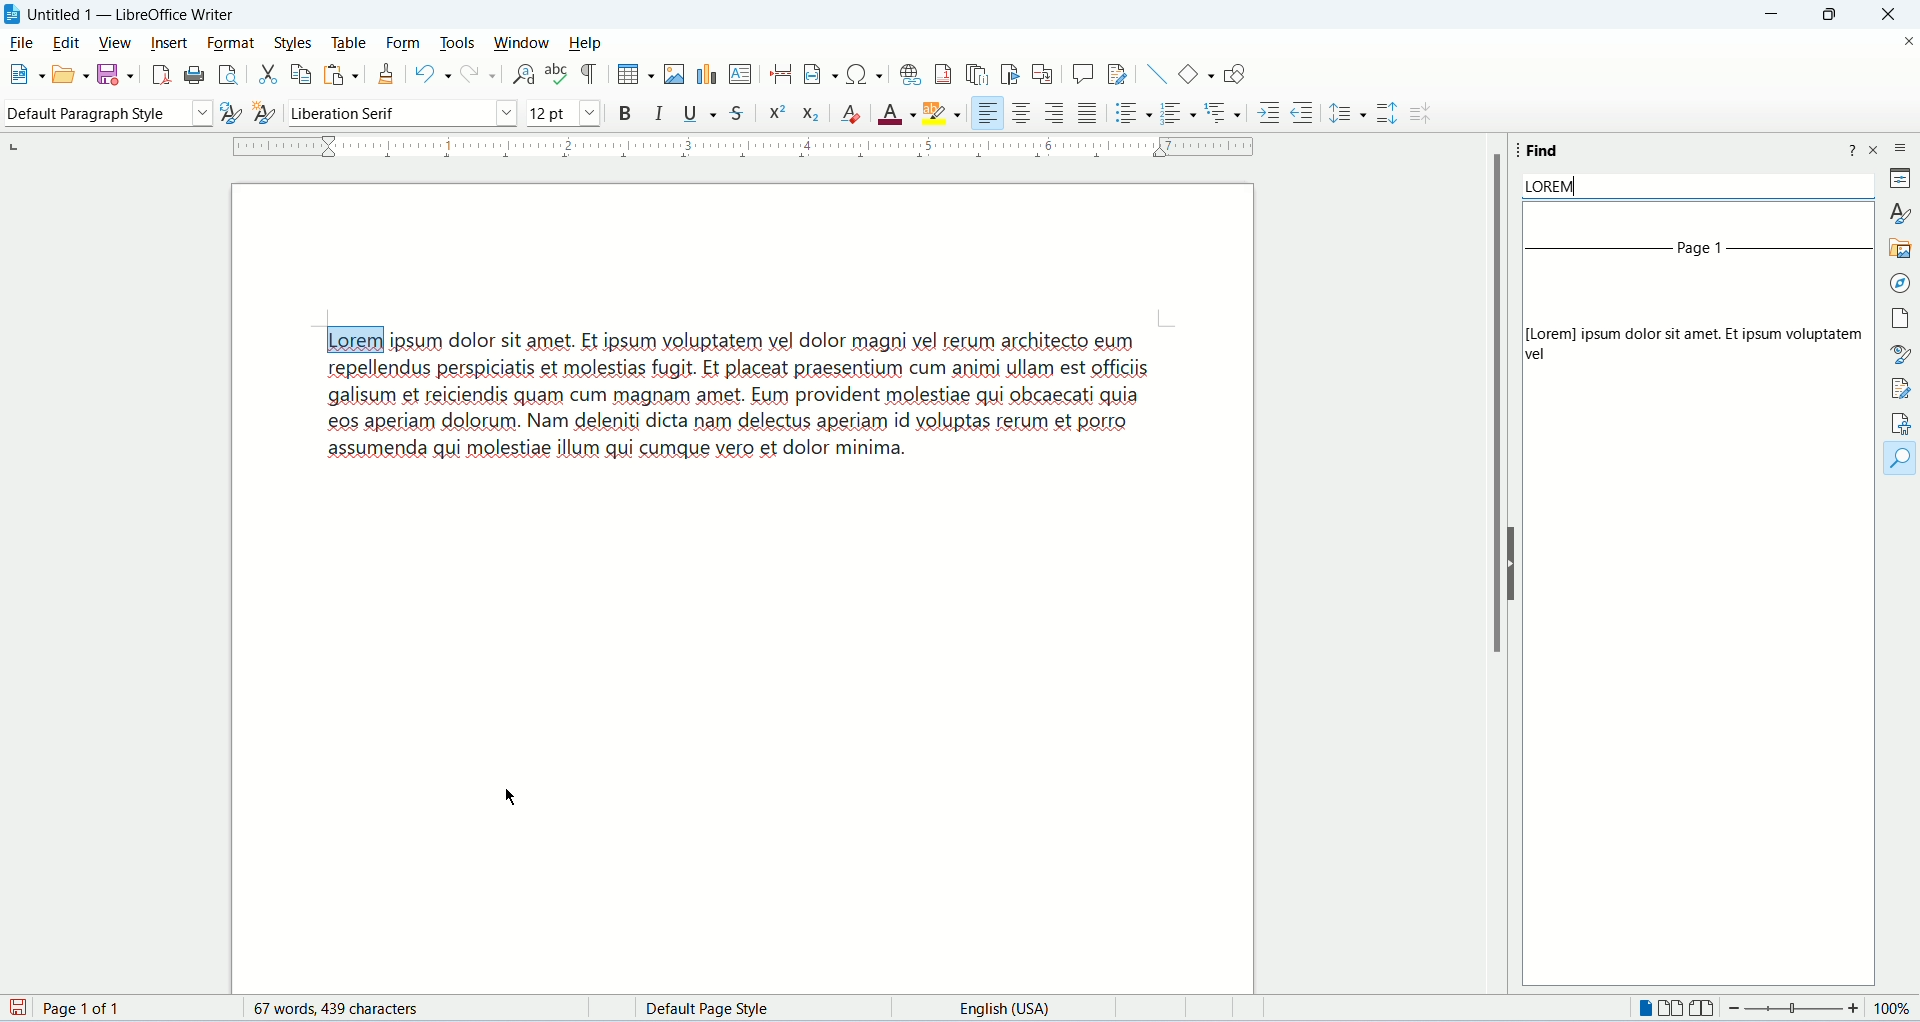 The height and width of the screenshot is (1022, 1920). What do you see at coordinates (521, 75) in the screenshot?
I see `find and replace` at bounding box center [521, 75].